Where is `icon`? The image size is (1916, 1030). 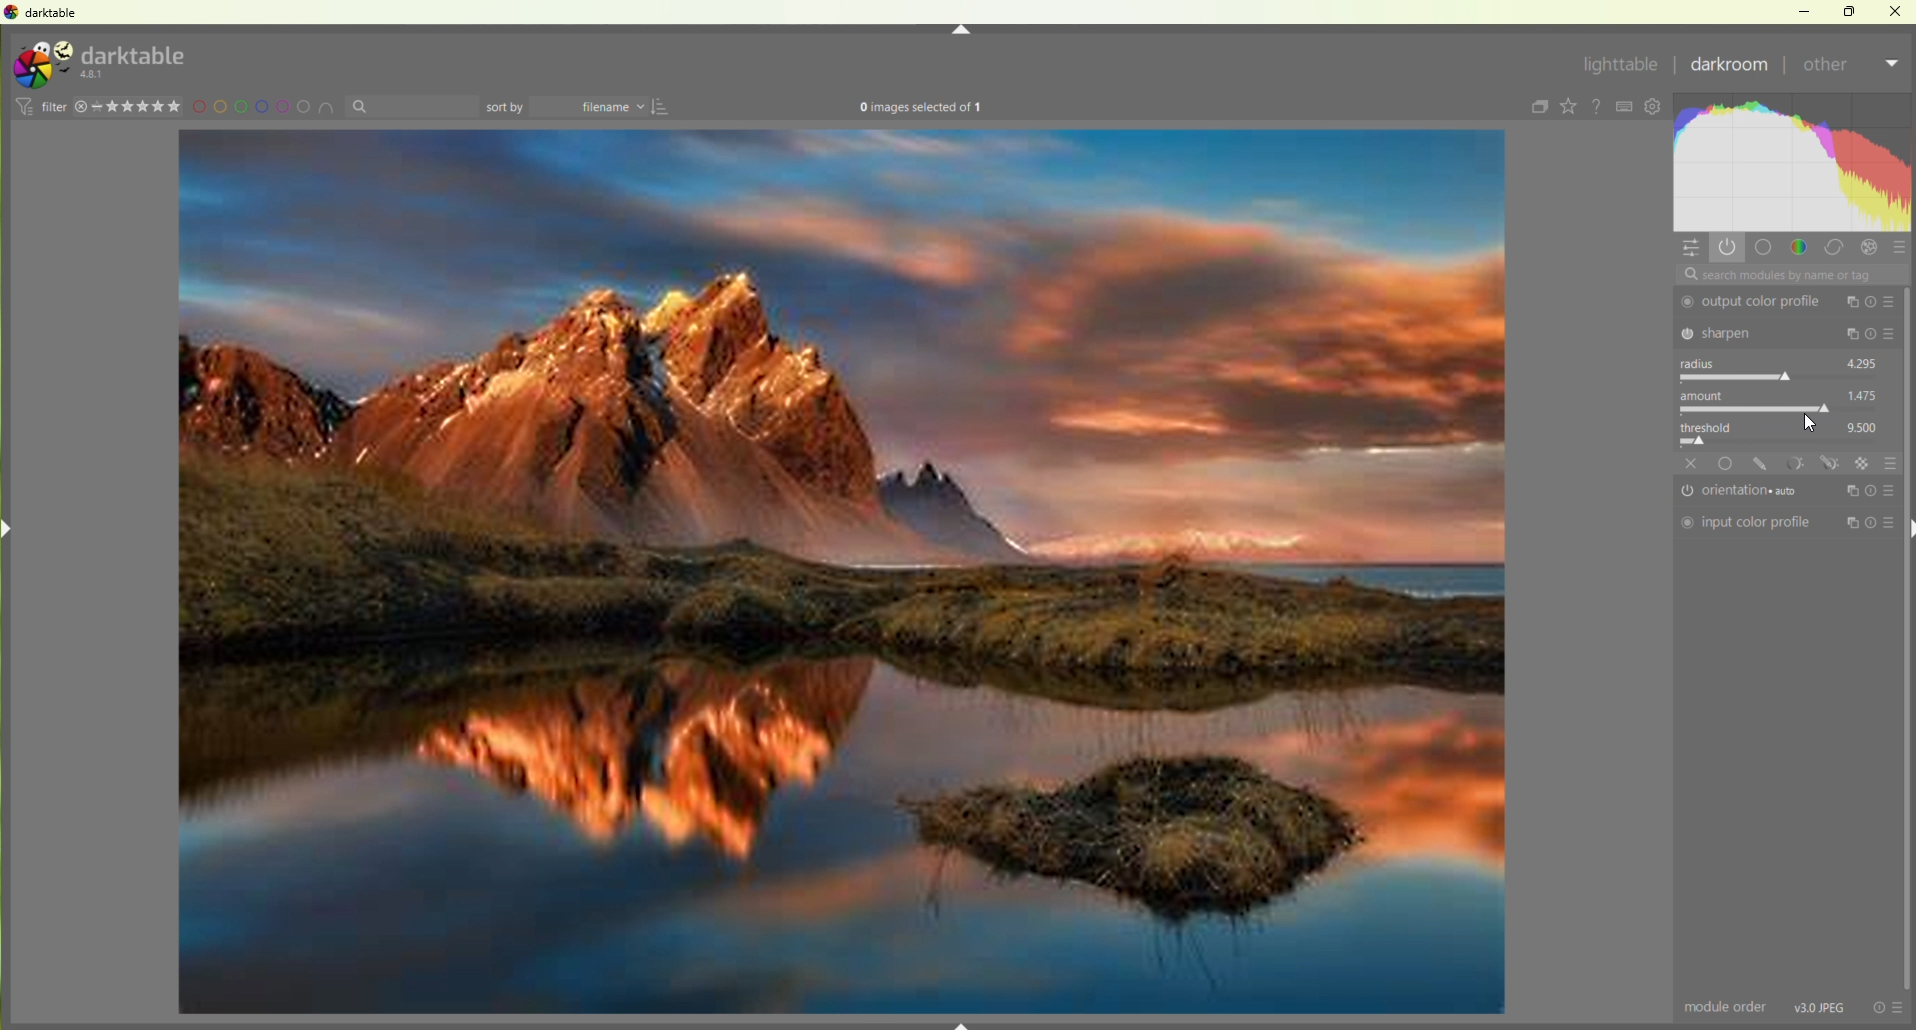
icon is located at coordinates (22, 106).